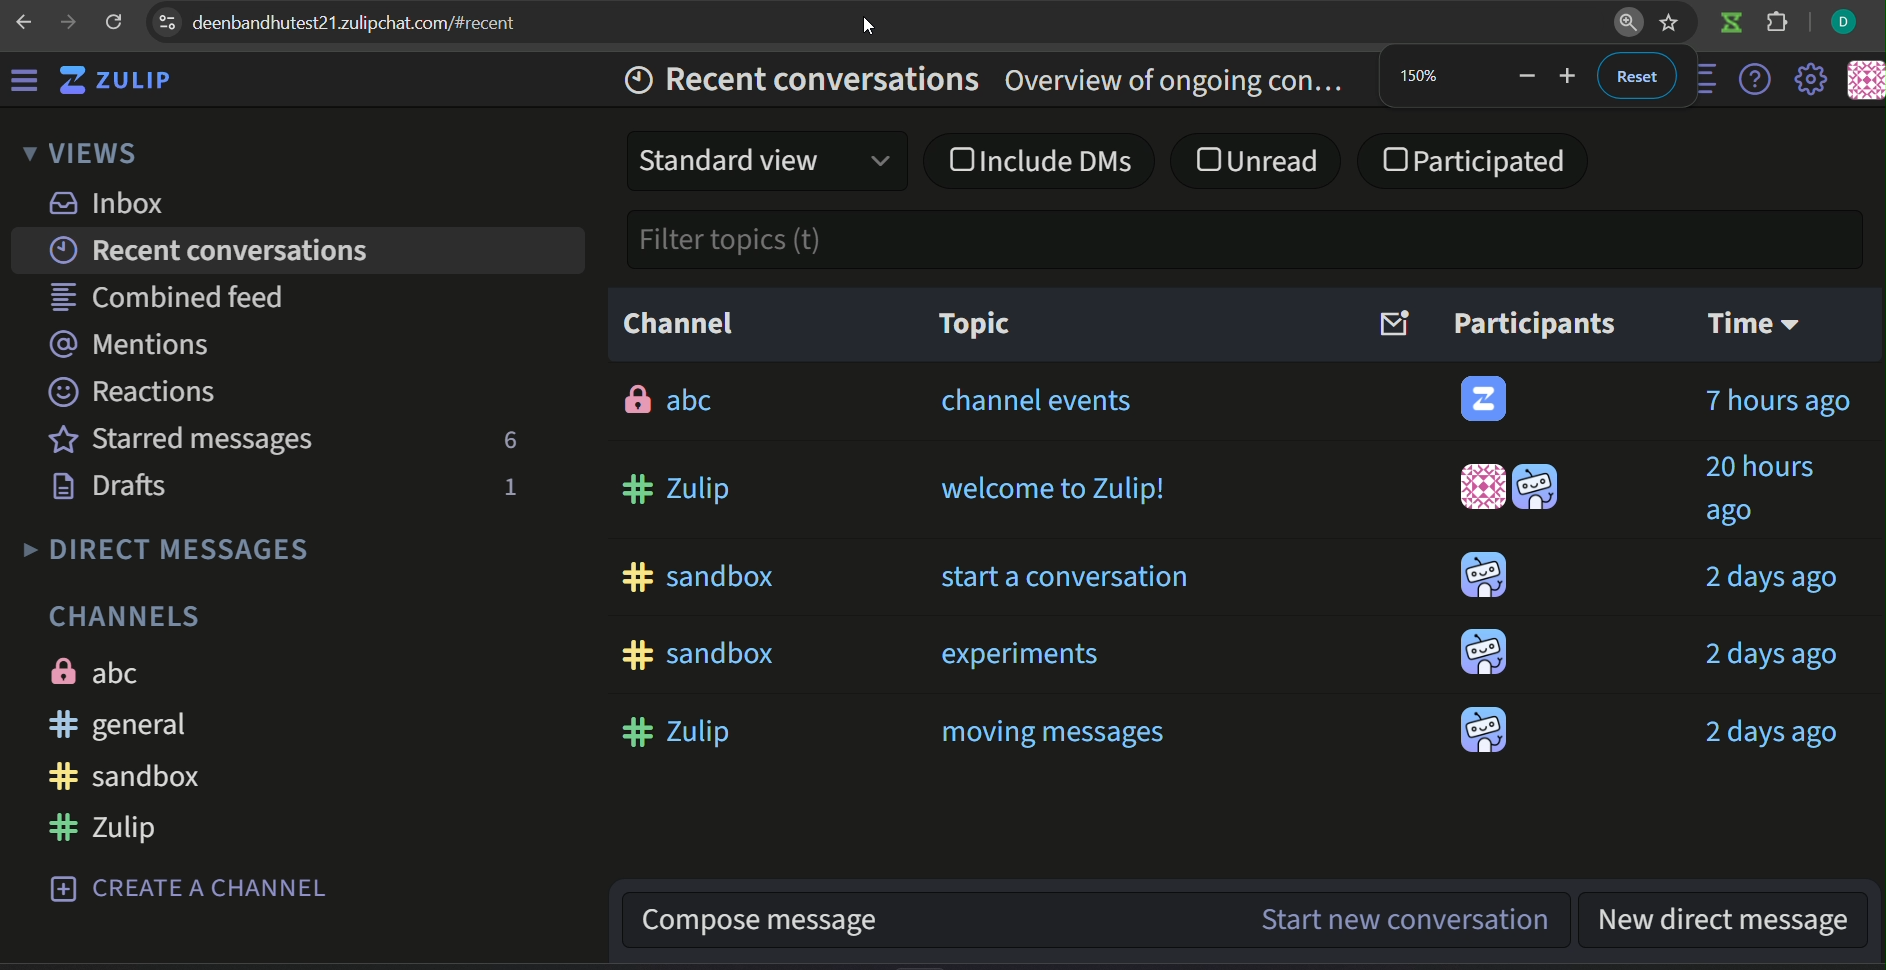 This screenshot has height=970, width=1886. Describe the element at coordinates (1758, 81) in the screenshot. I see `help` at that location.